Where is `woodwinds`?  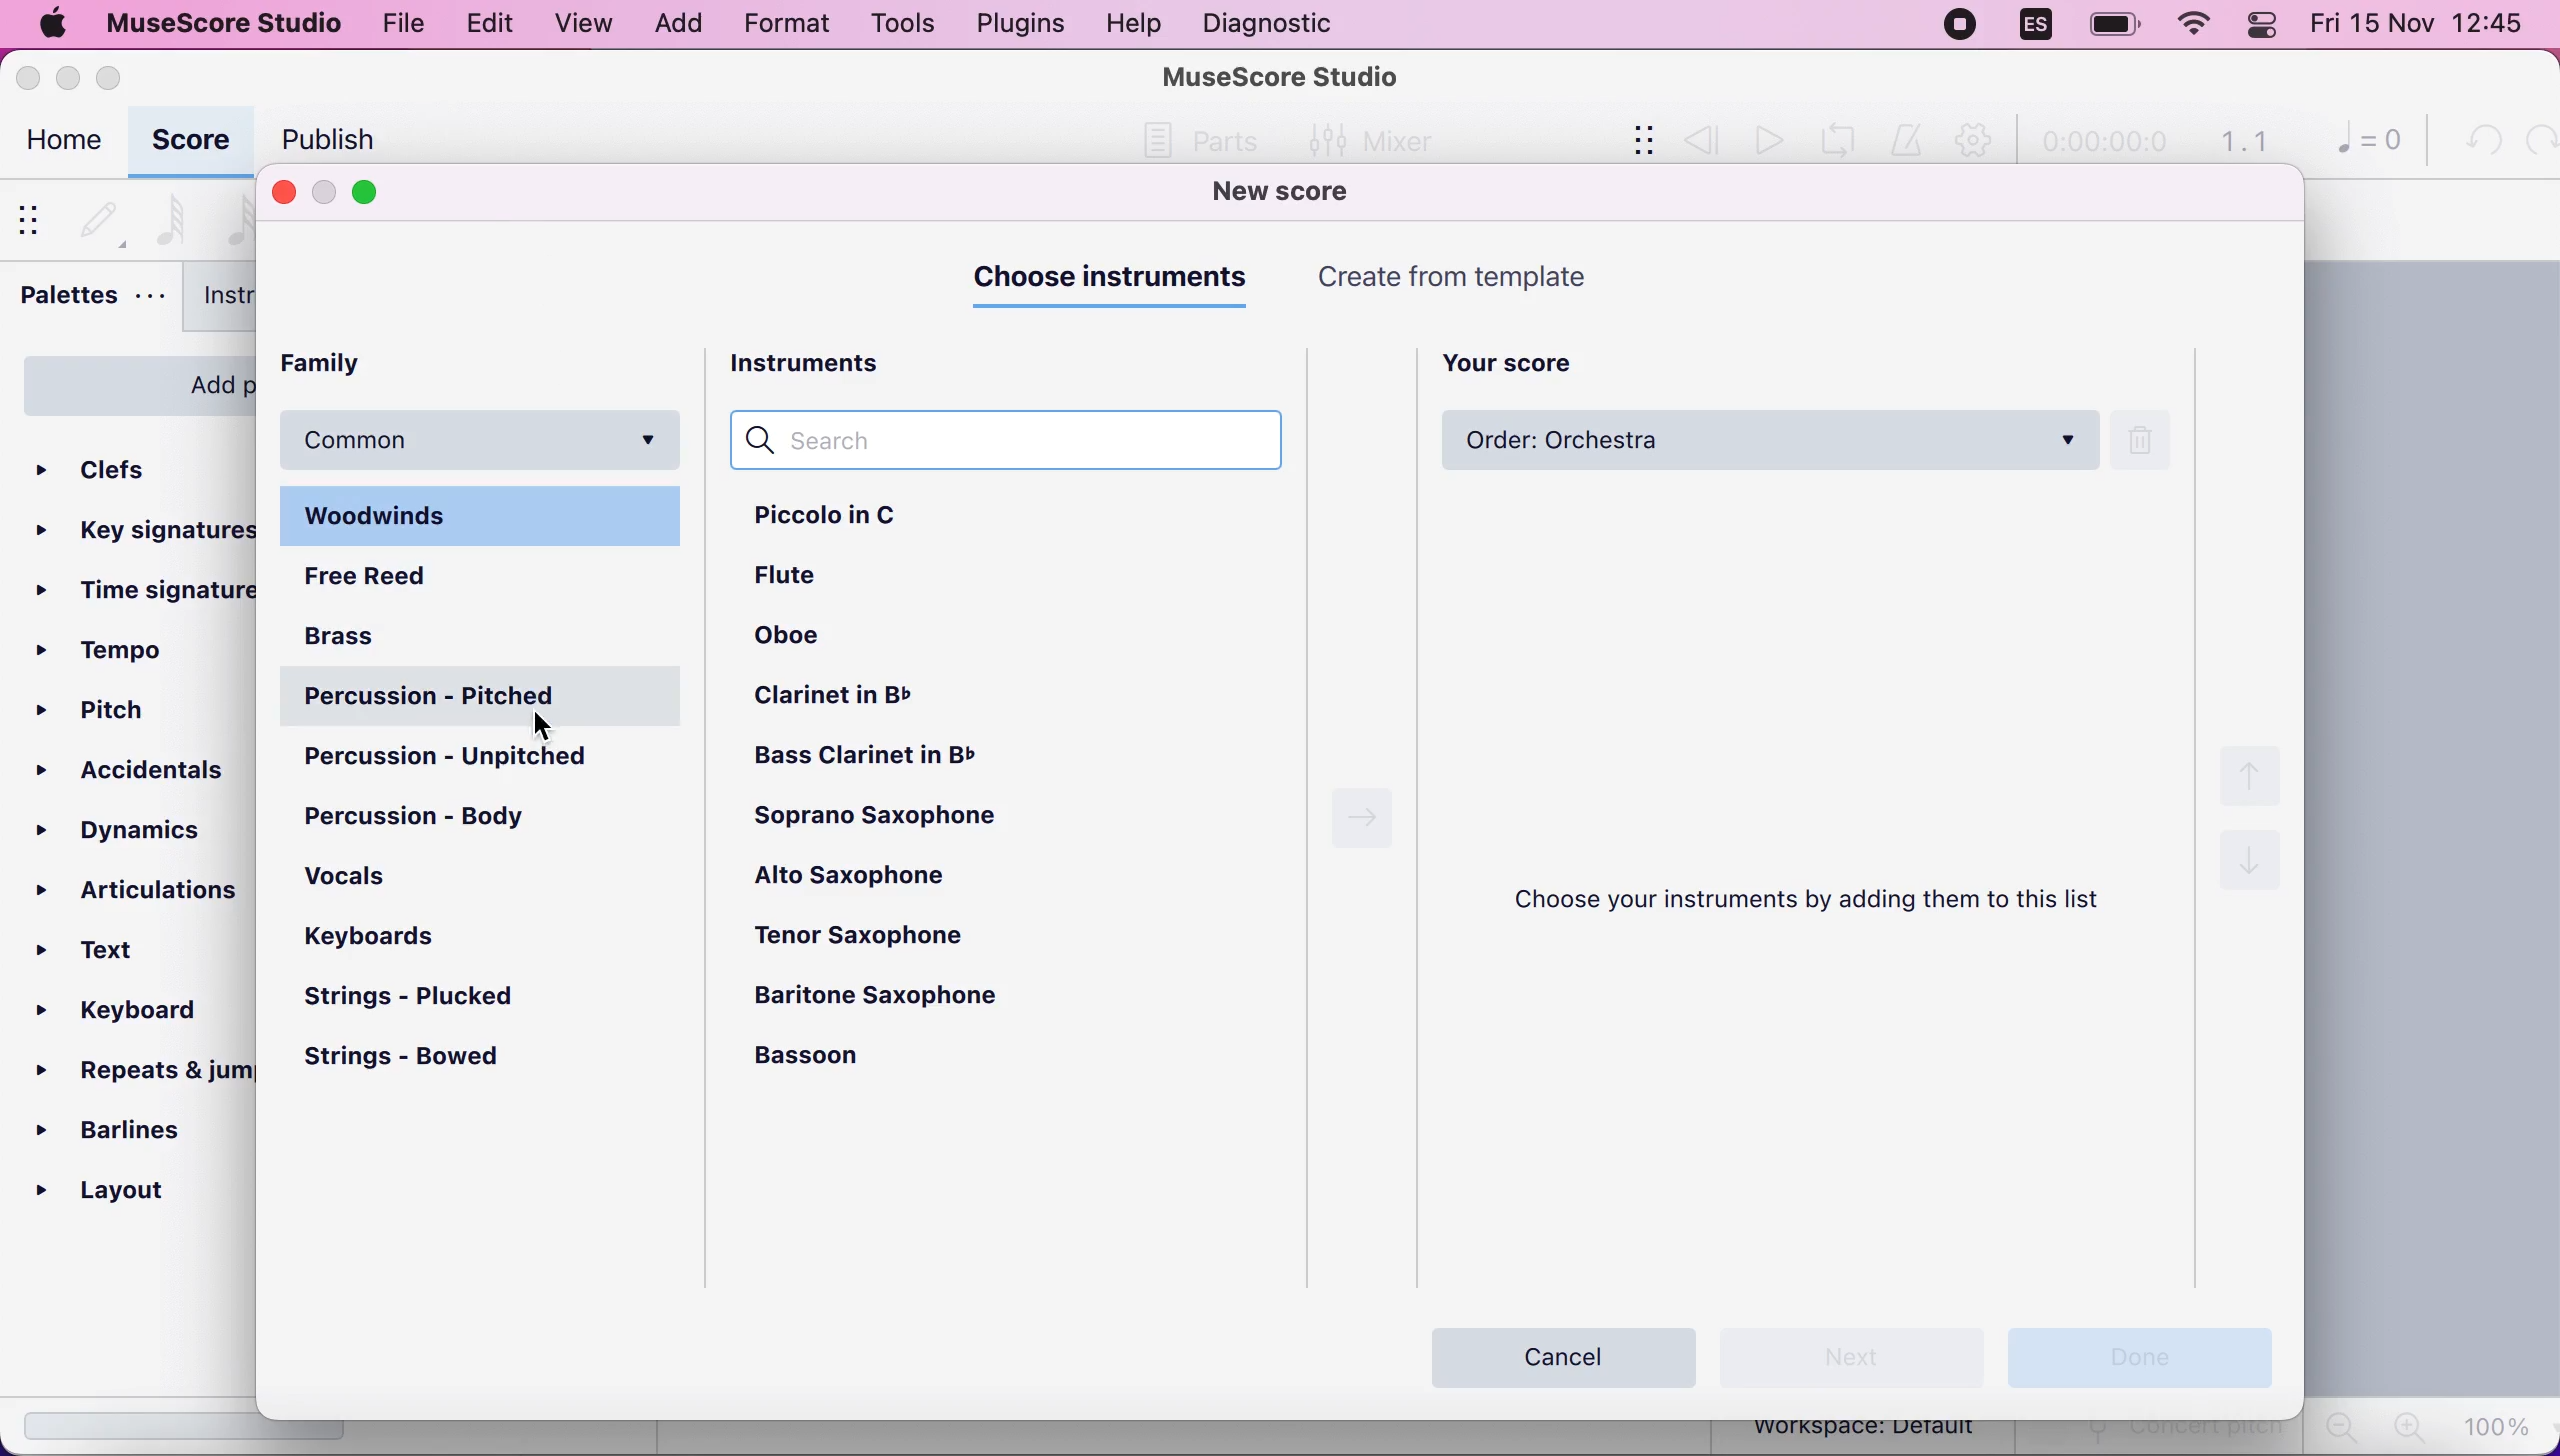 woodwinds is located at coordinates (485, 517).